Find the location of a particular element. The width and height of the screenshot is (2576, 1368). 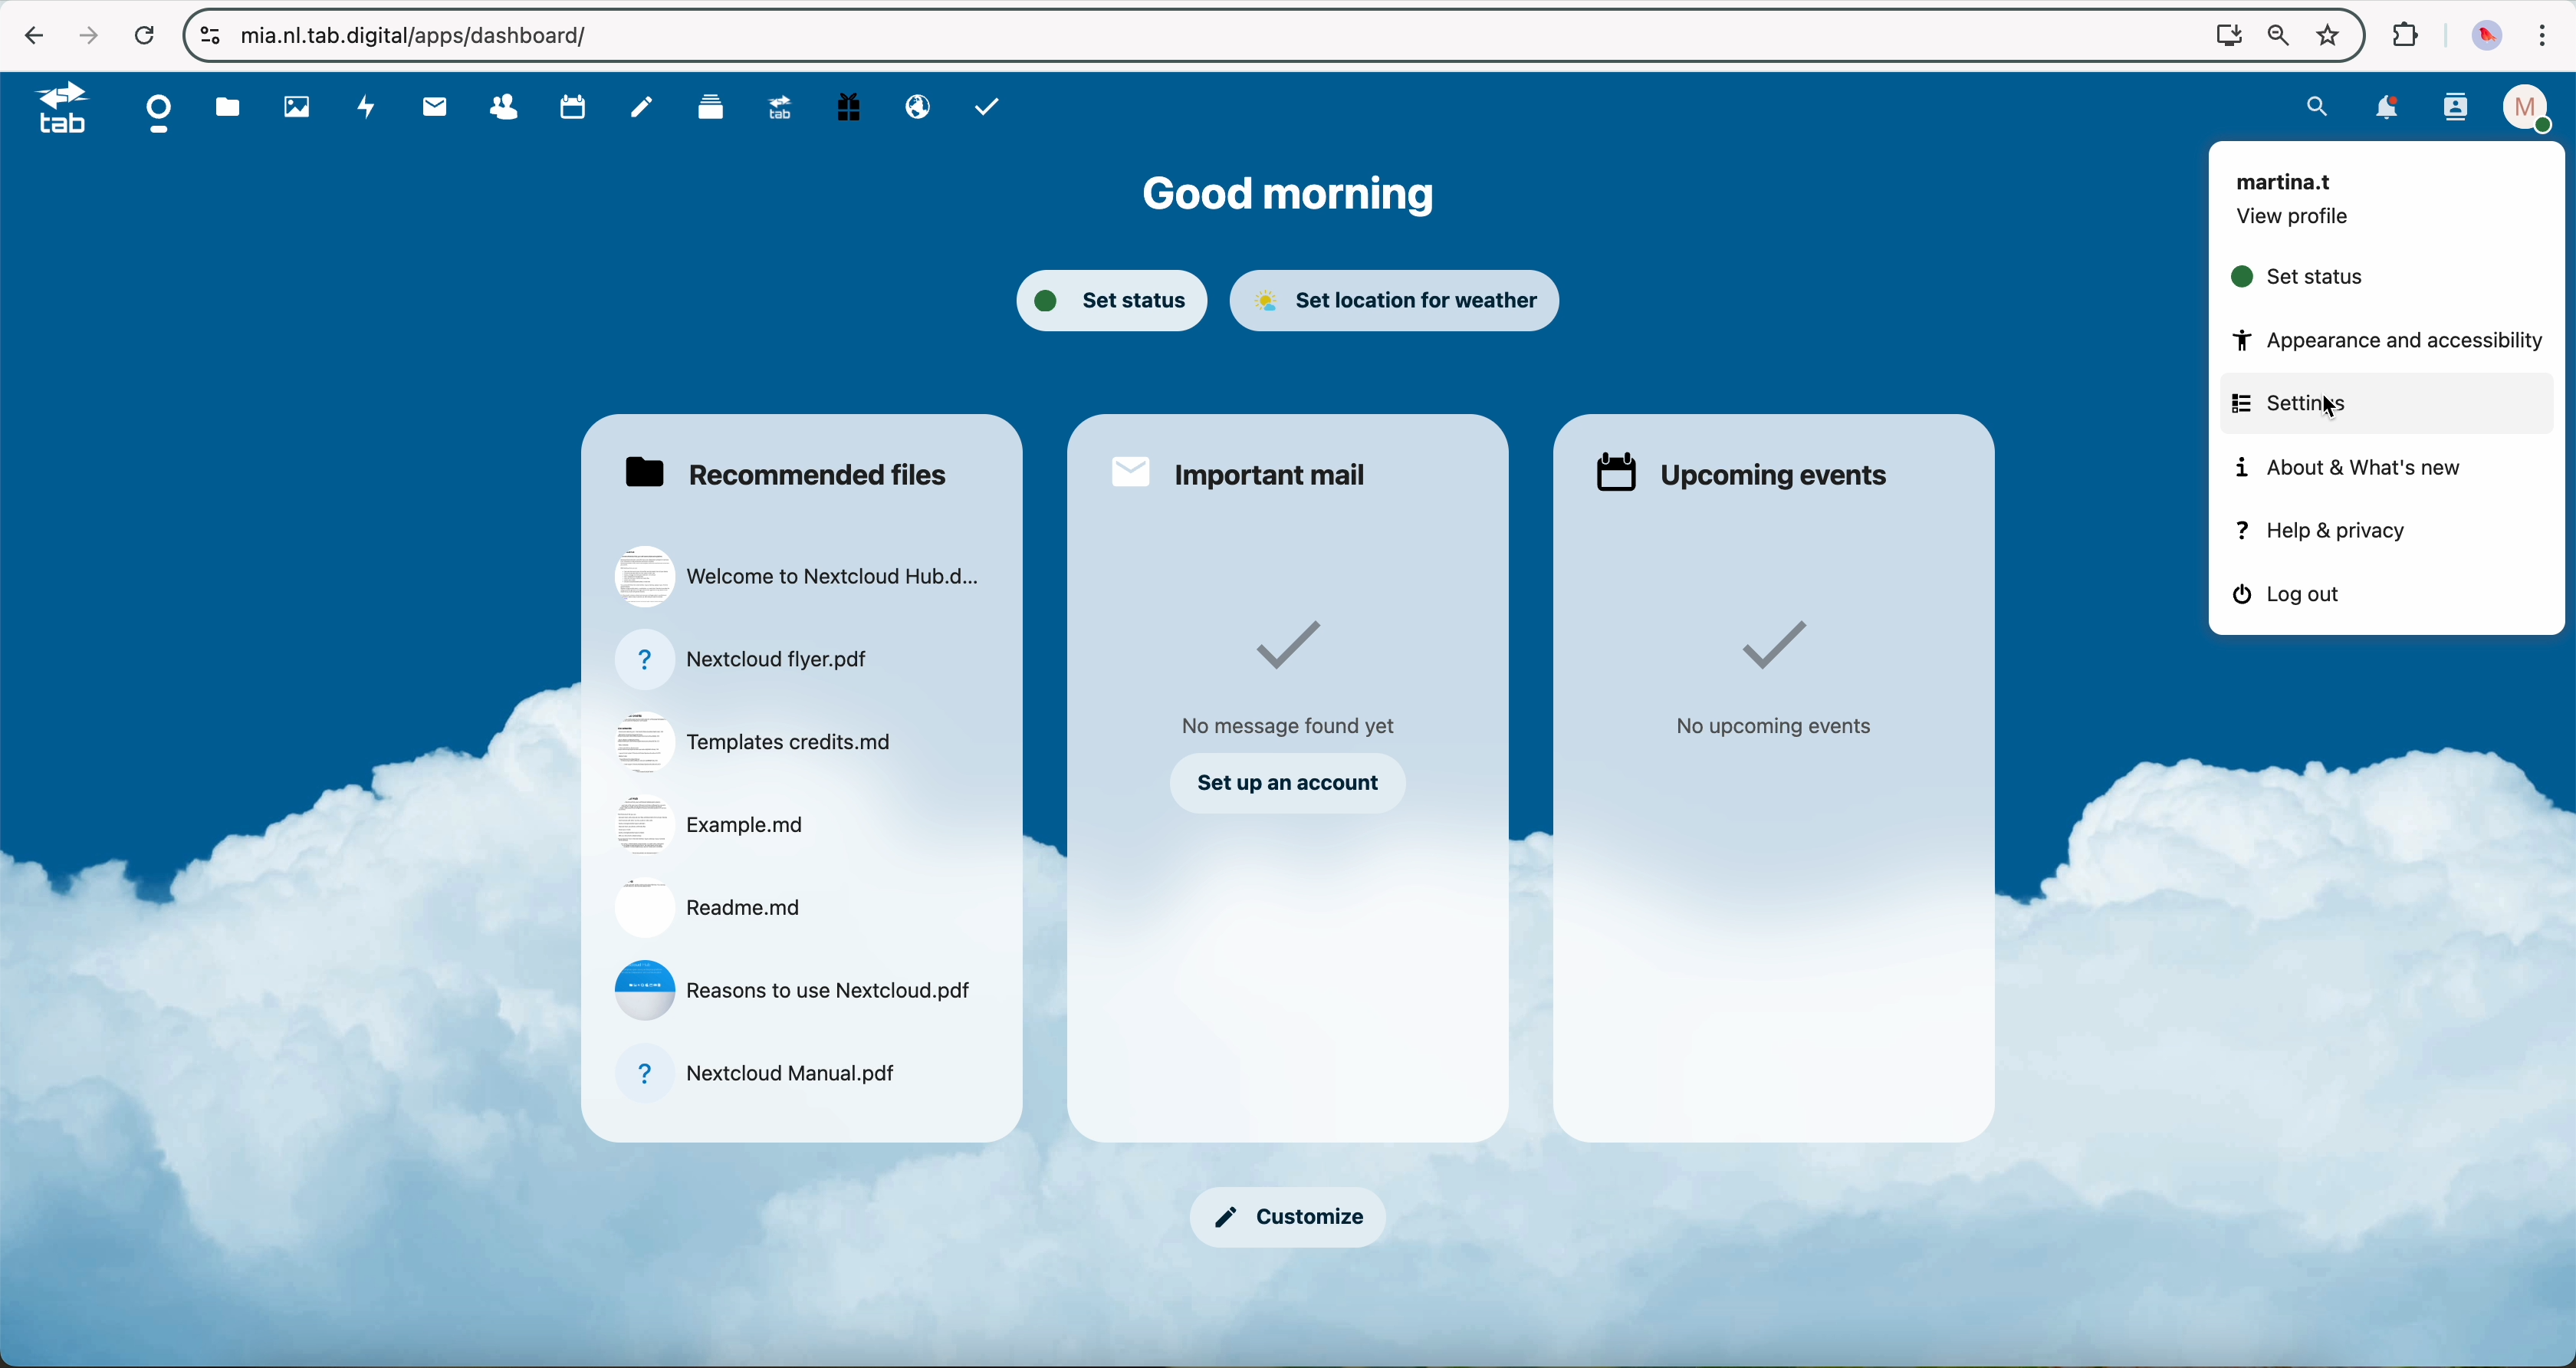

file is located at coordinates (760, 1079).